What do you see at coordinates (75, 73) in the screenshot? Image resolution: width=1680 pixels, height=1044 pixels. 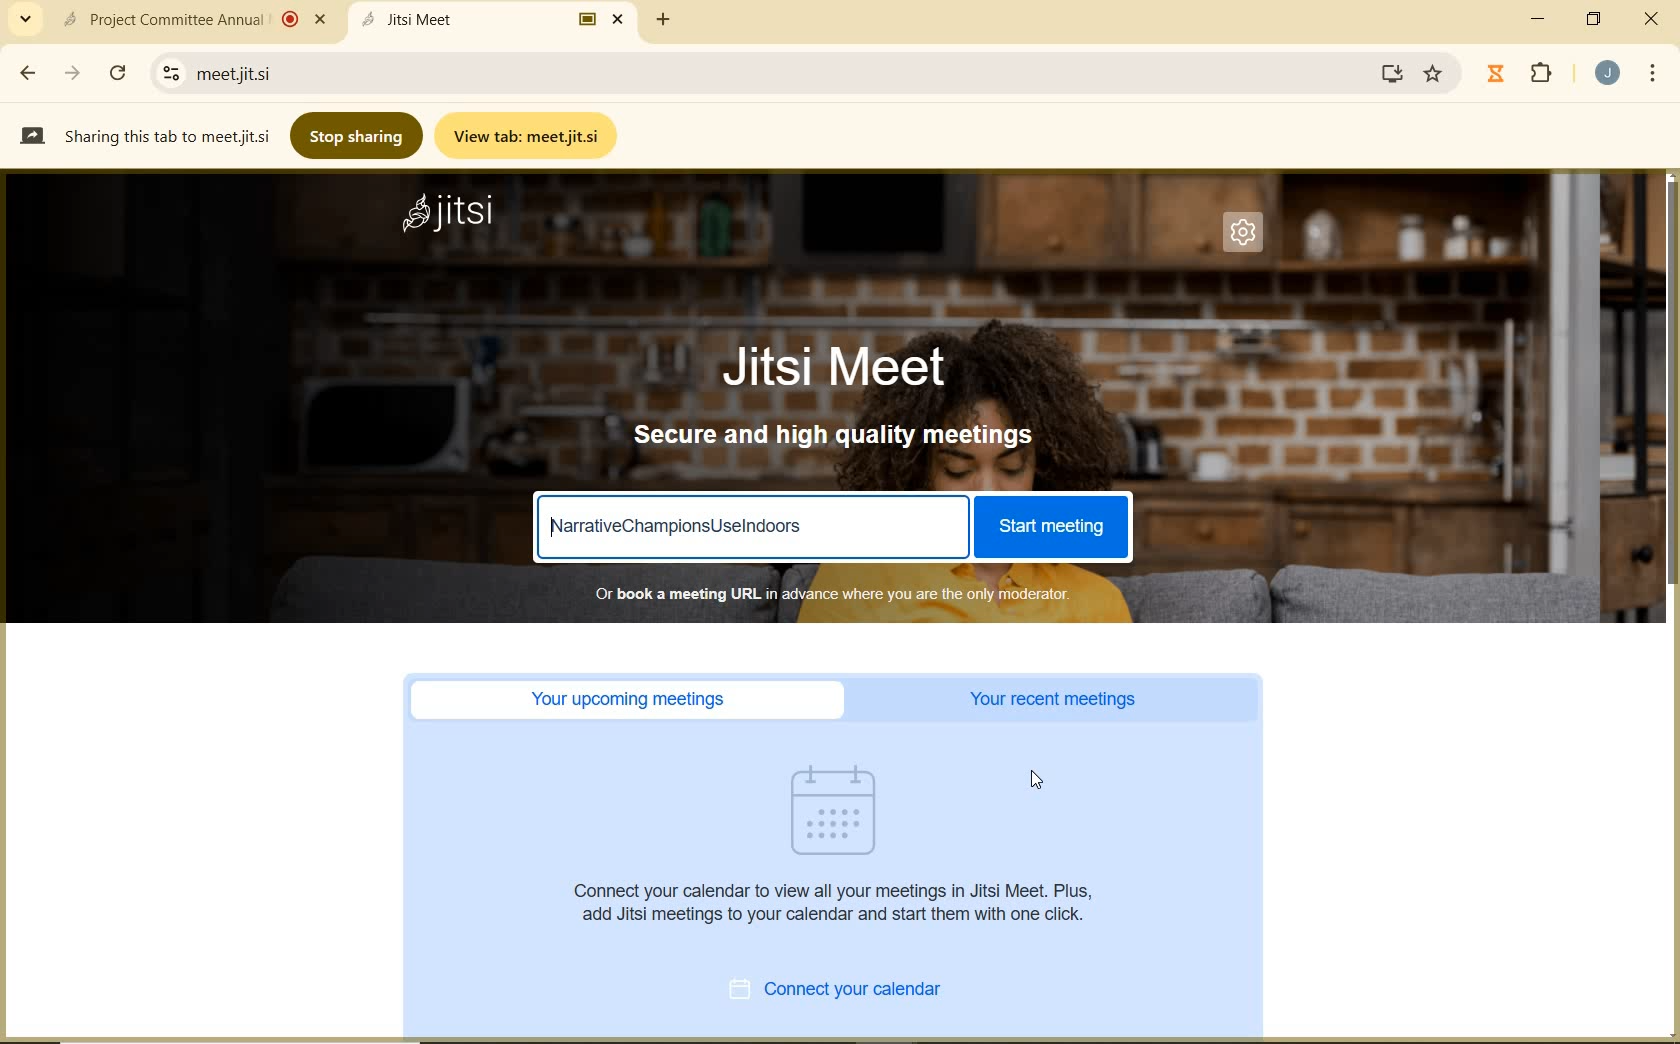 I see `FORWARD` at bounding box center [75, 73].